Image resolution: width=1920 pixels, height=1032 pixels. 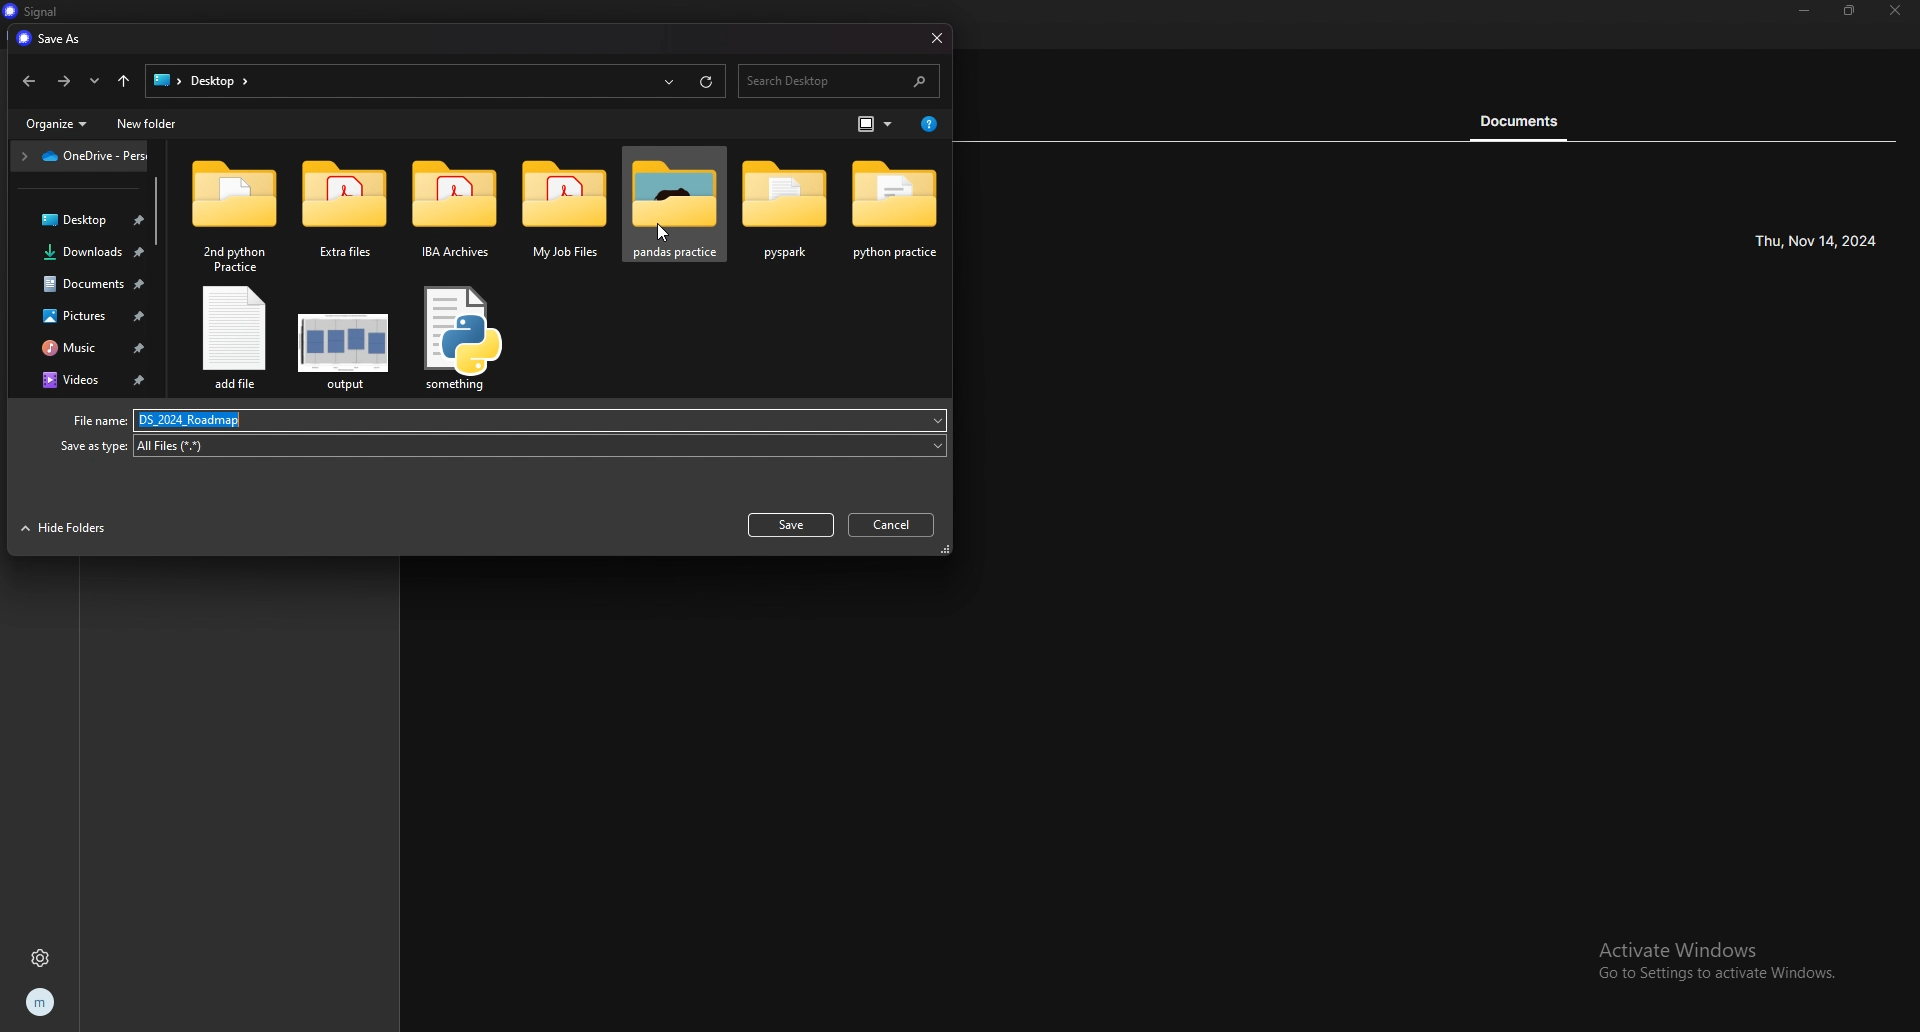 I want to click on folder, so click(x=789, y=207).